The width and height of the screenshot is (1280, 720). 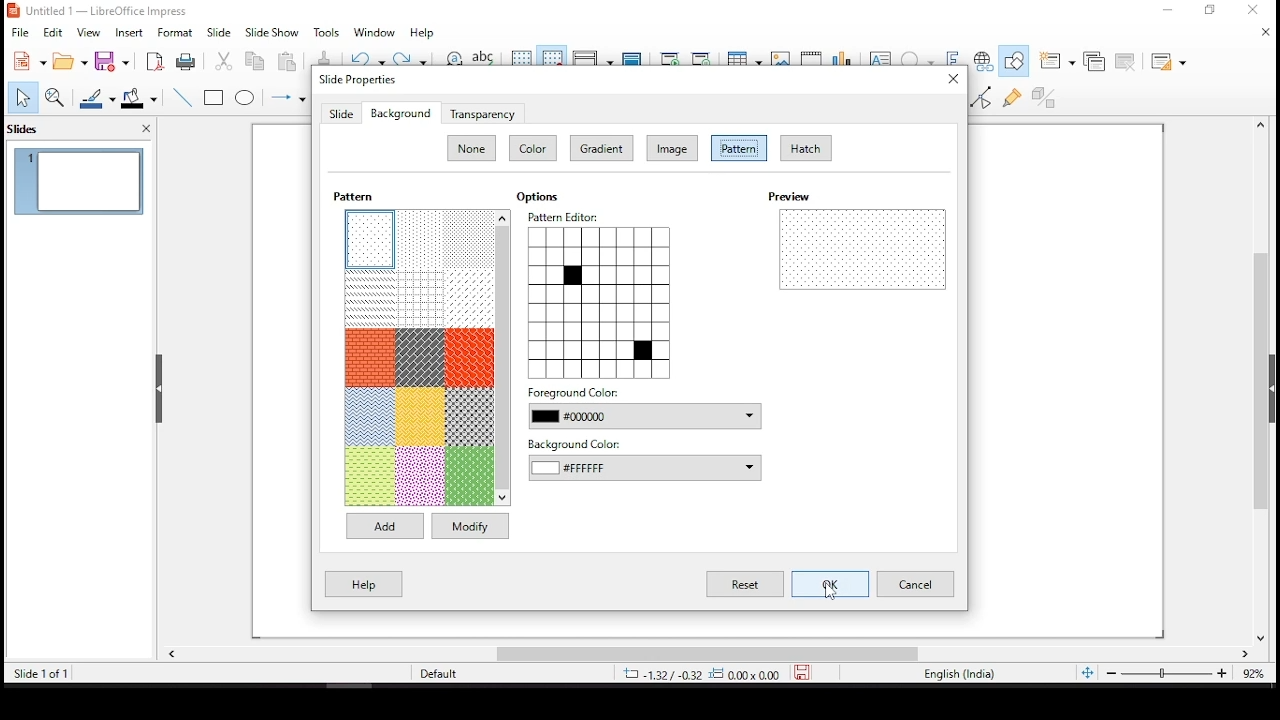 I want to click on slide layout, so click(x=1167, y=59).